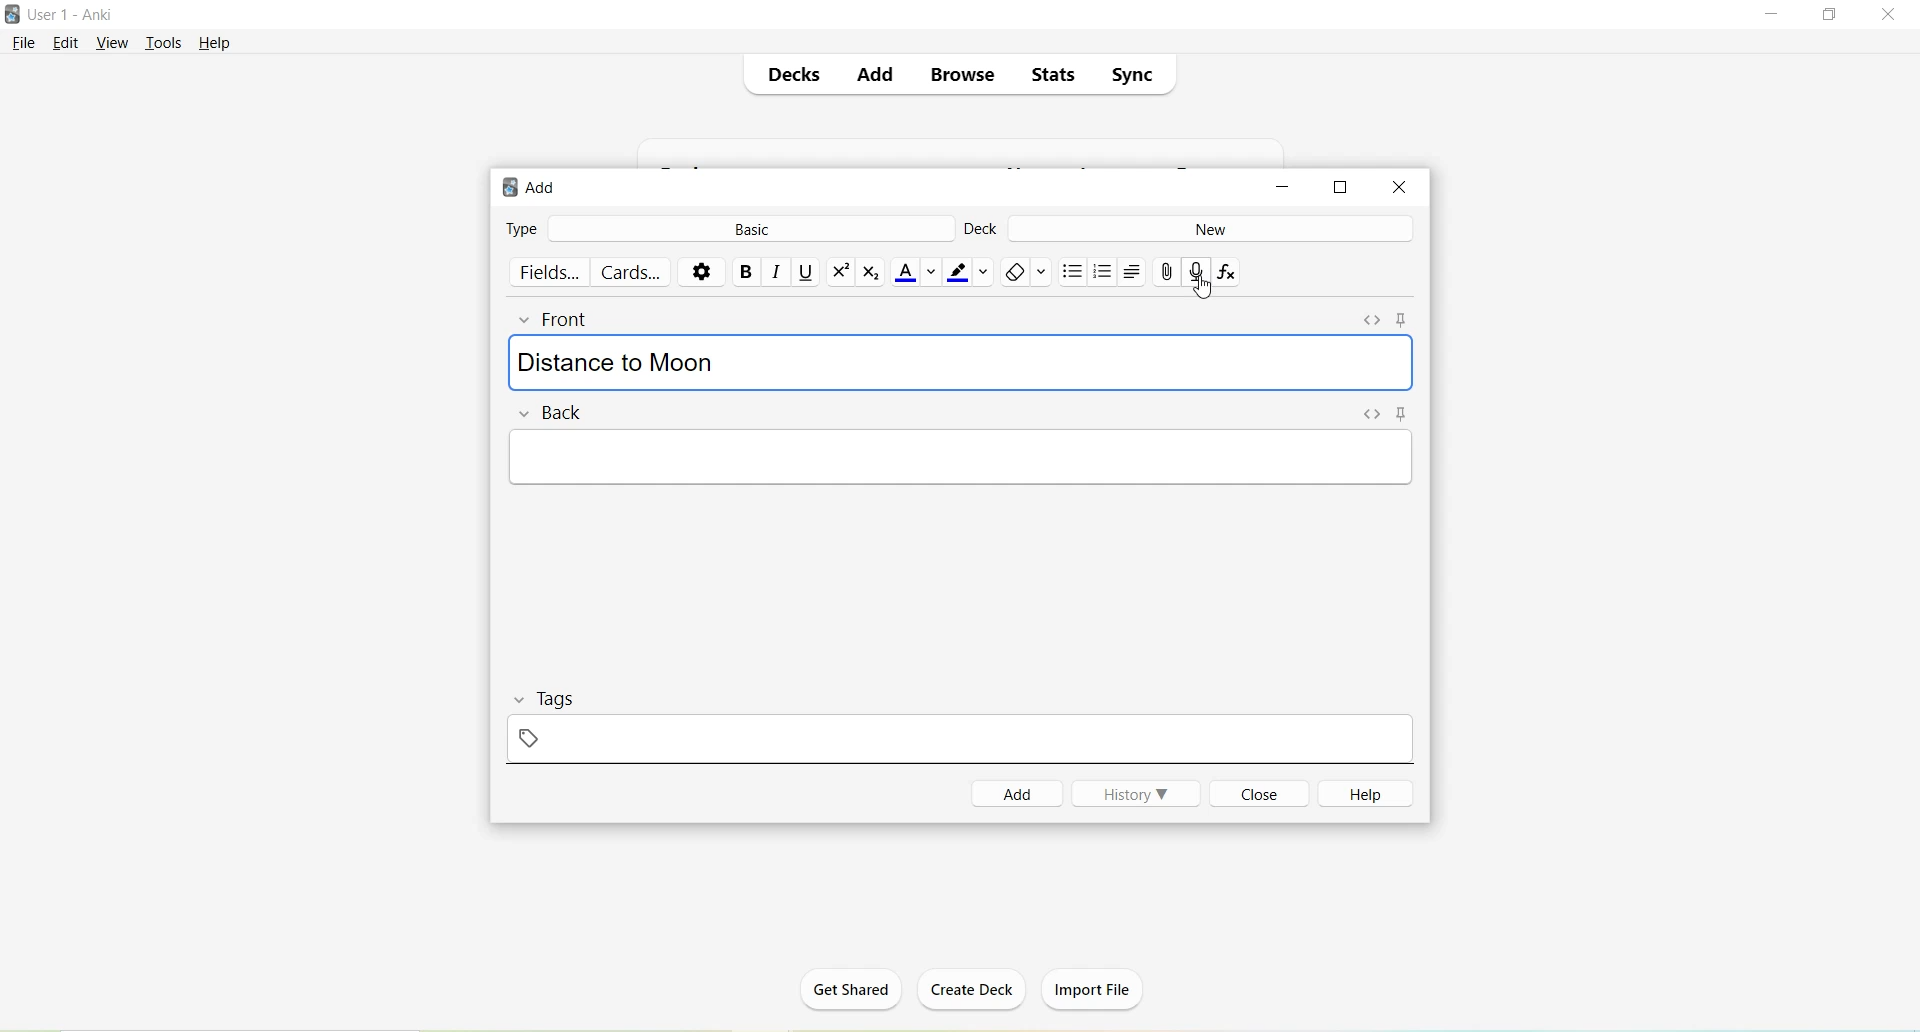 This screenshot has width=1920, height=1032. Describe the element at coordinates (527, 414) in the screenshot. I see `Collapse field` at that location.